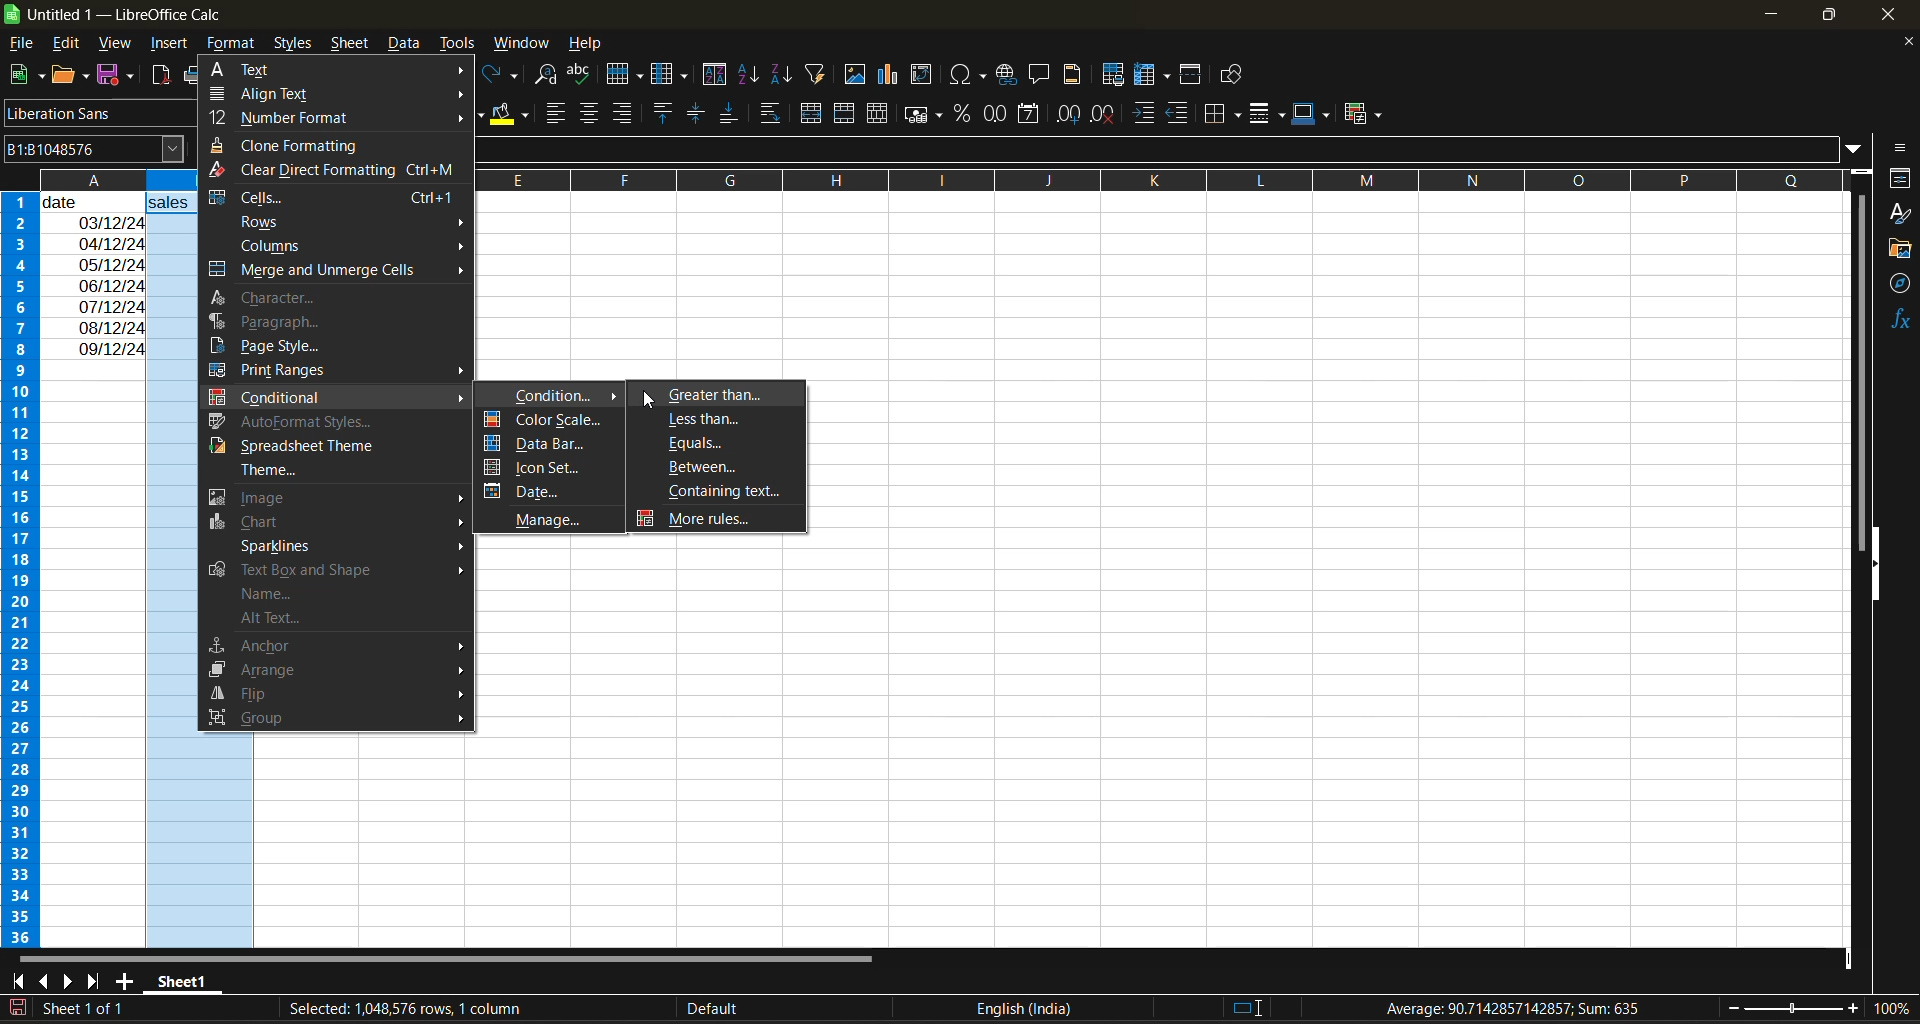  What do you see at coordinates (1900, 288) in the screenshot?
I see `navigator` at bounding box center [1900, 288].